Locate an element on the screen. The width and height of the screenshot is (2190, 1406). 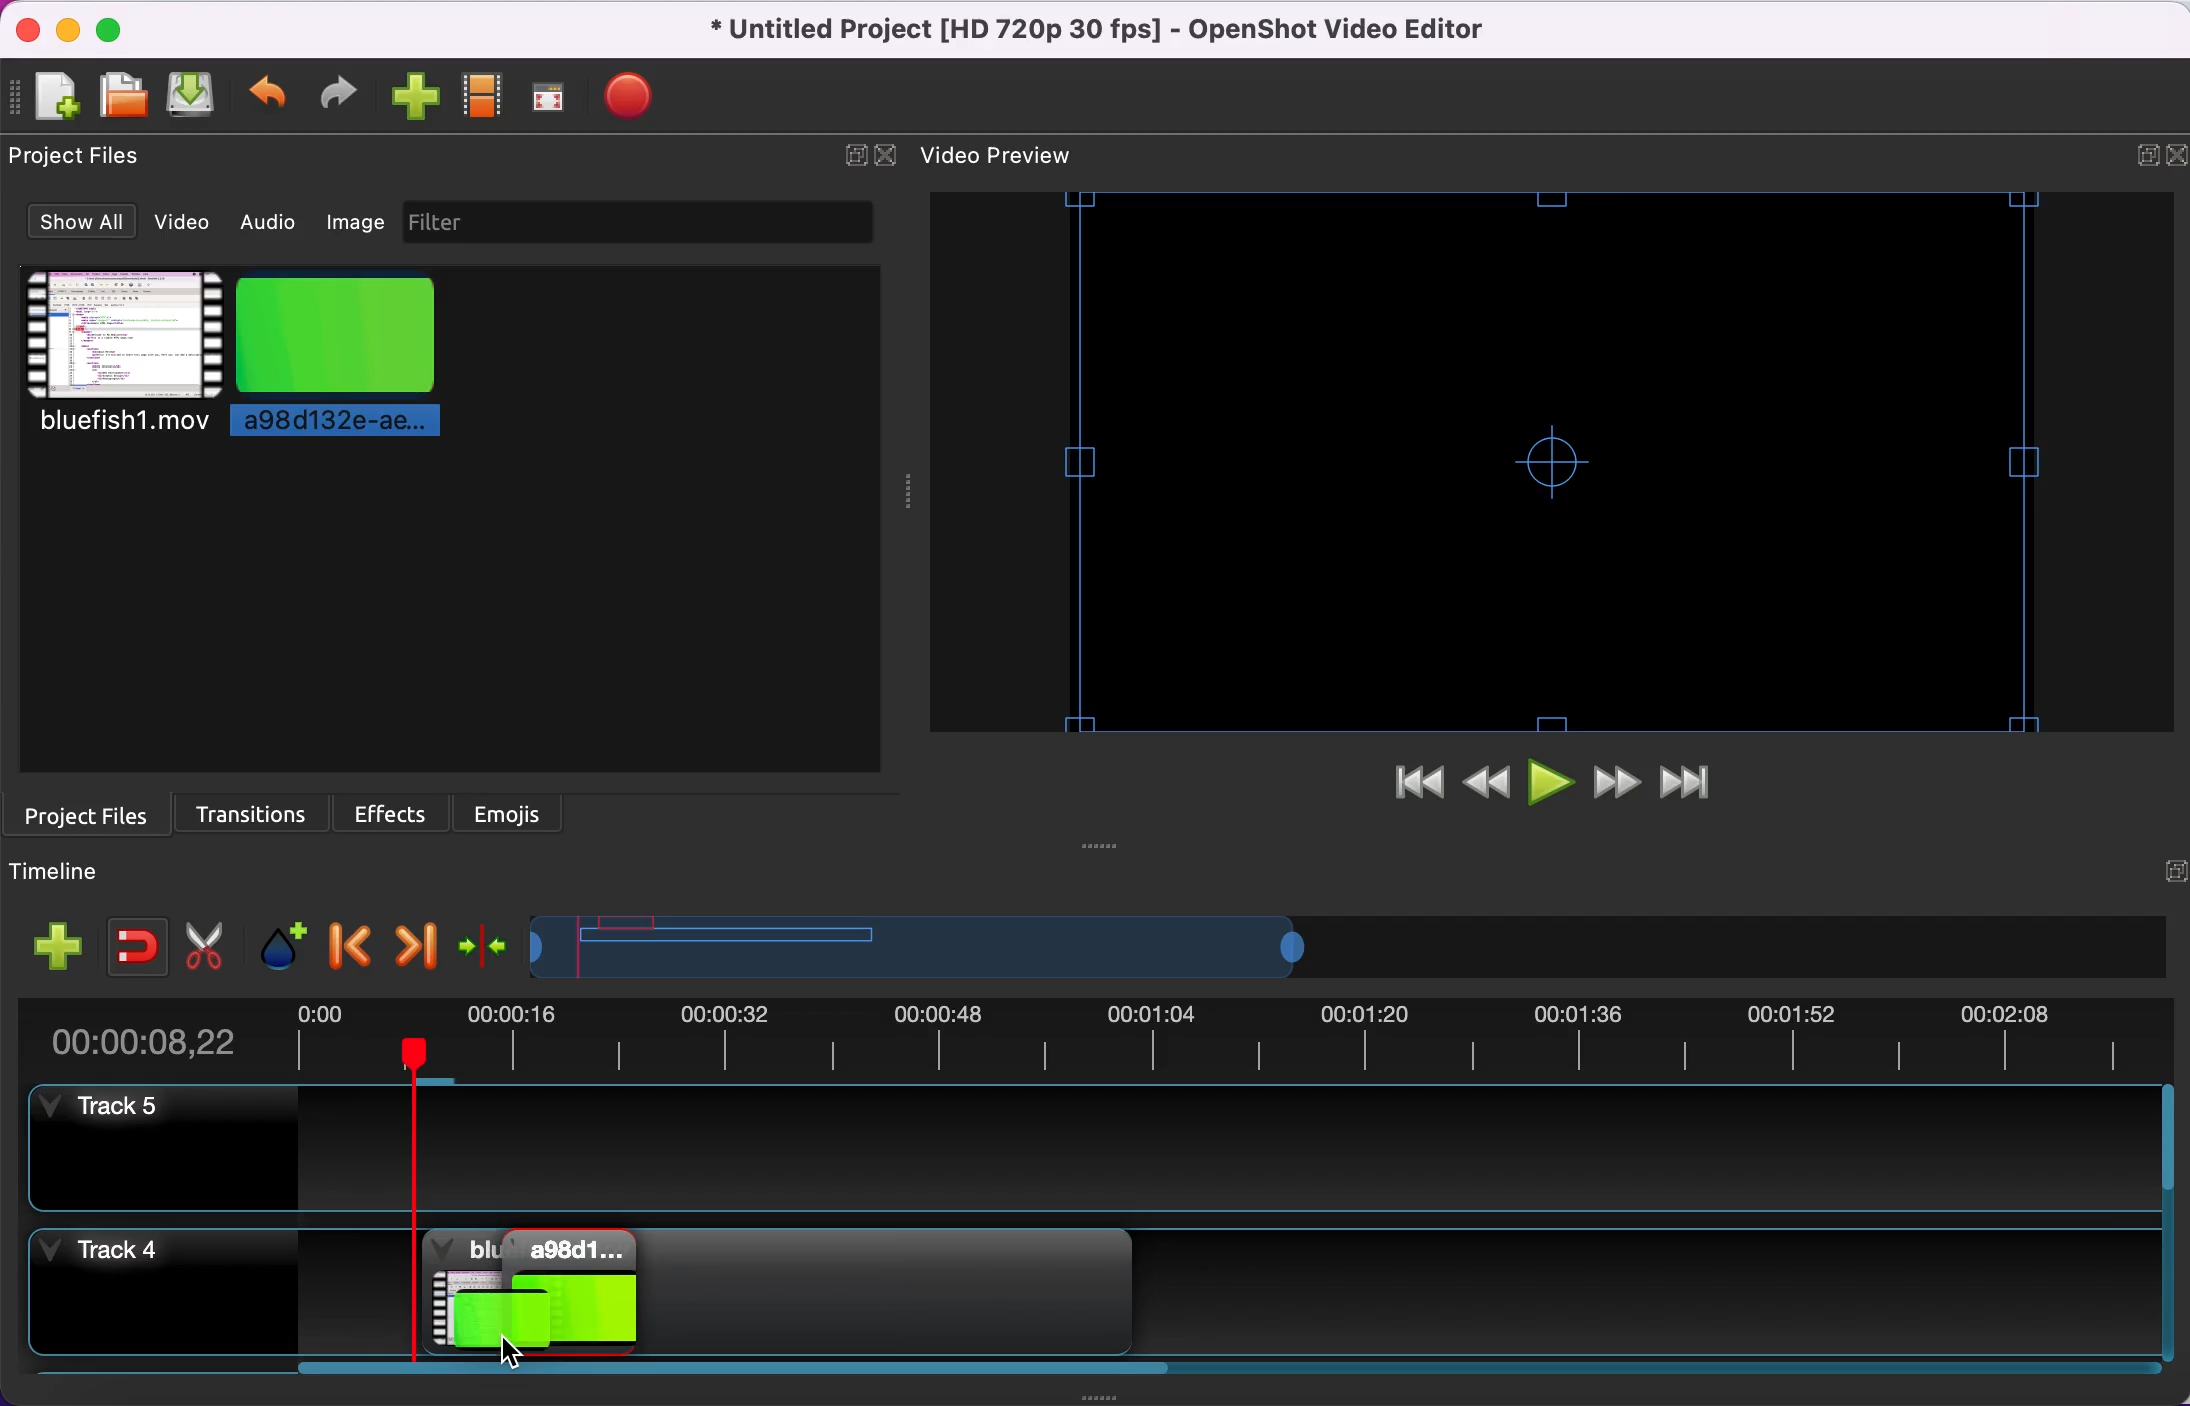
timeline is located at coordinates (74, 875).